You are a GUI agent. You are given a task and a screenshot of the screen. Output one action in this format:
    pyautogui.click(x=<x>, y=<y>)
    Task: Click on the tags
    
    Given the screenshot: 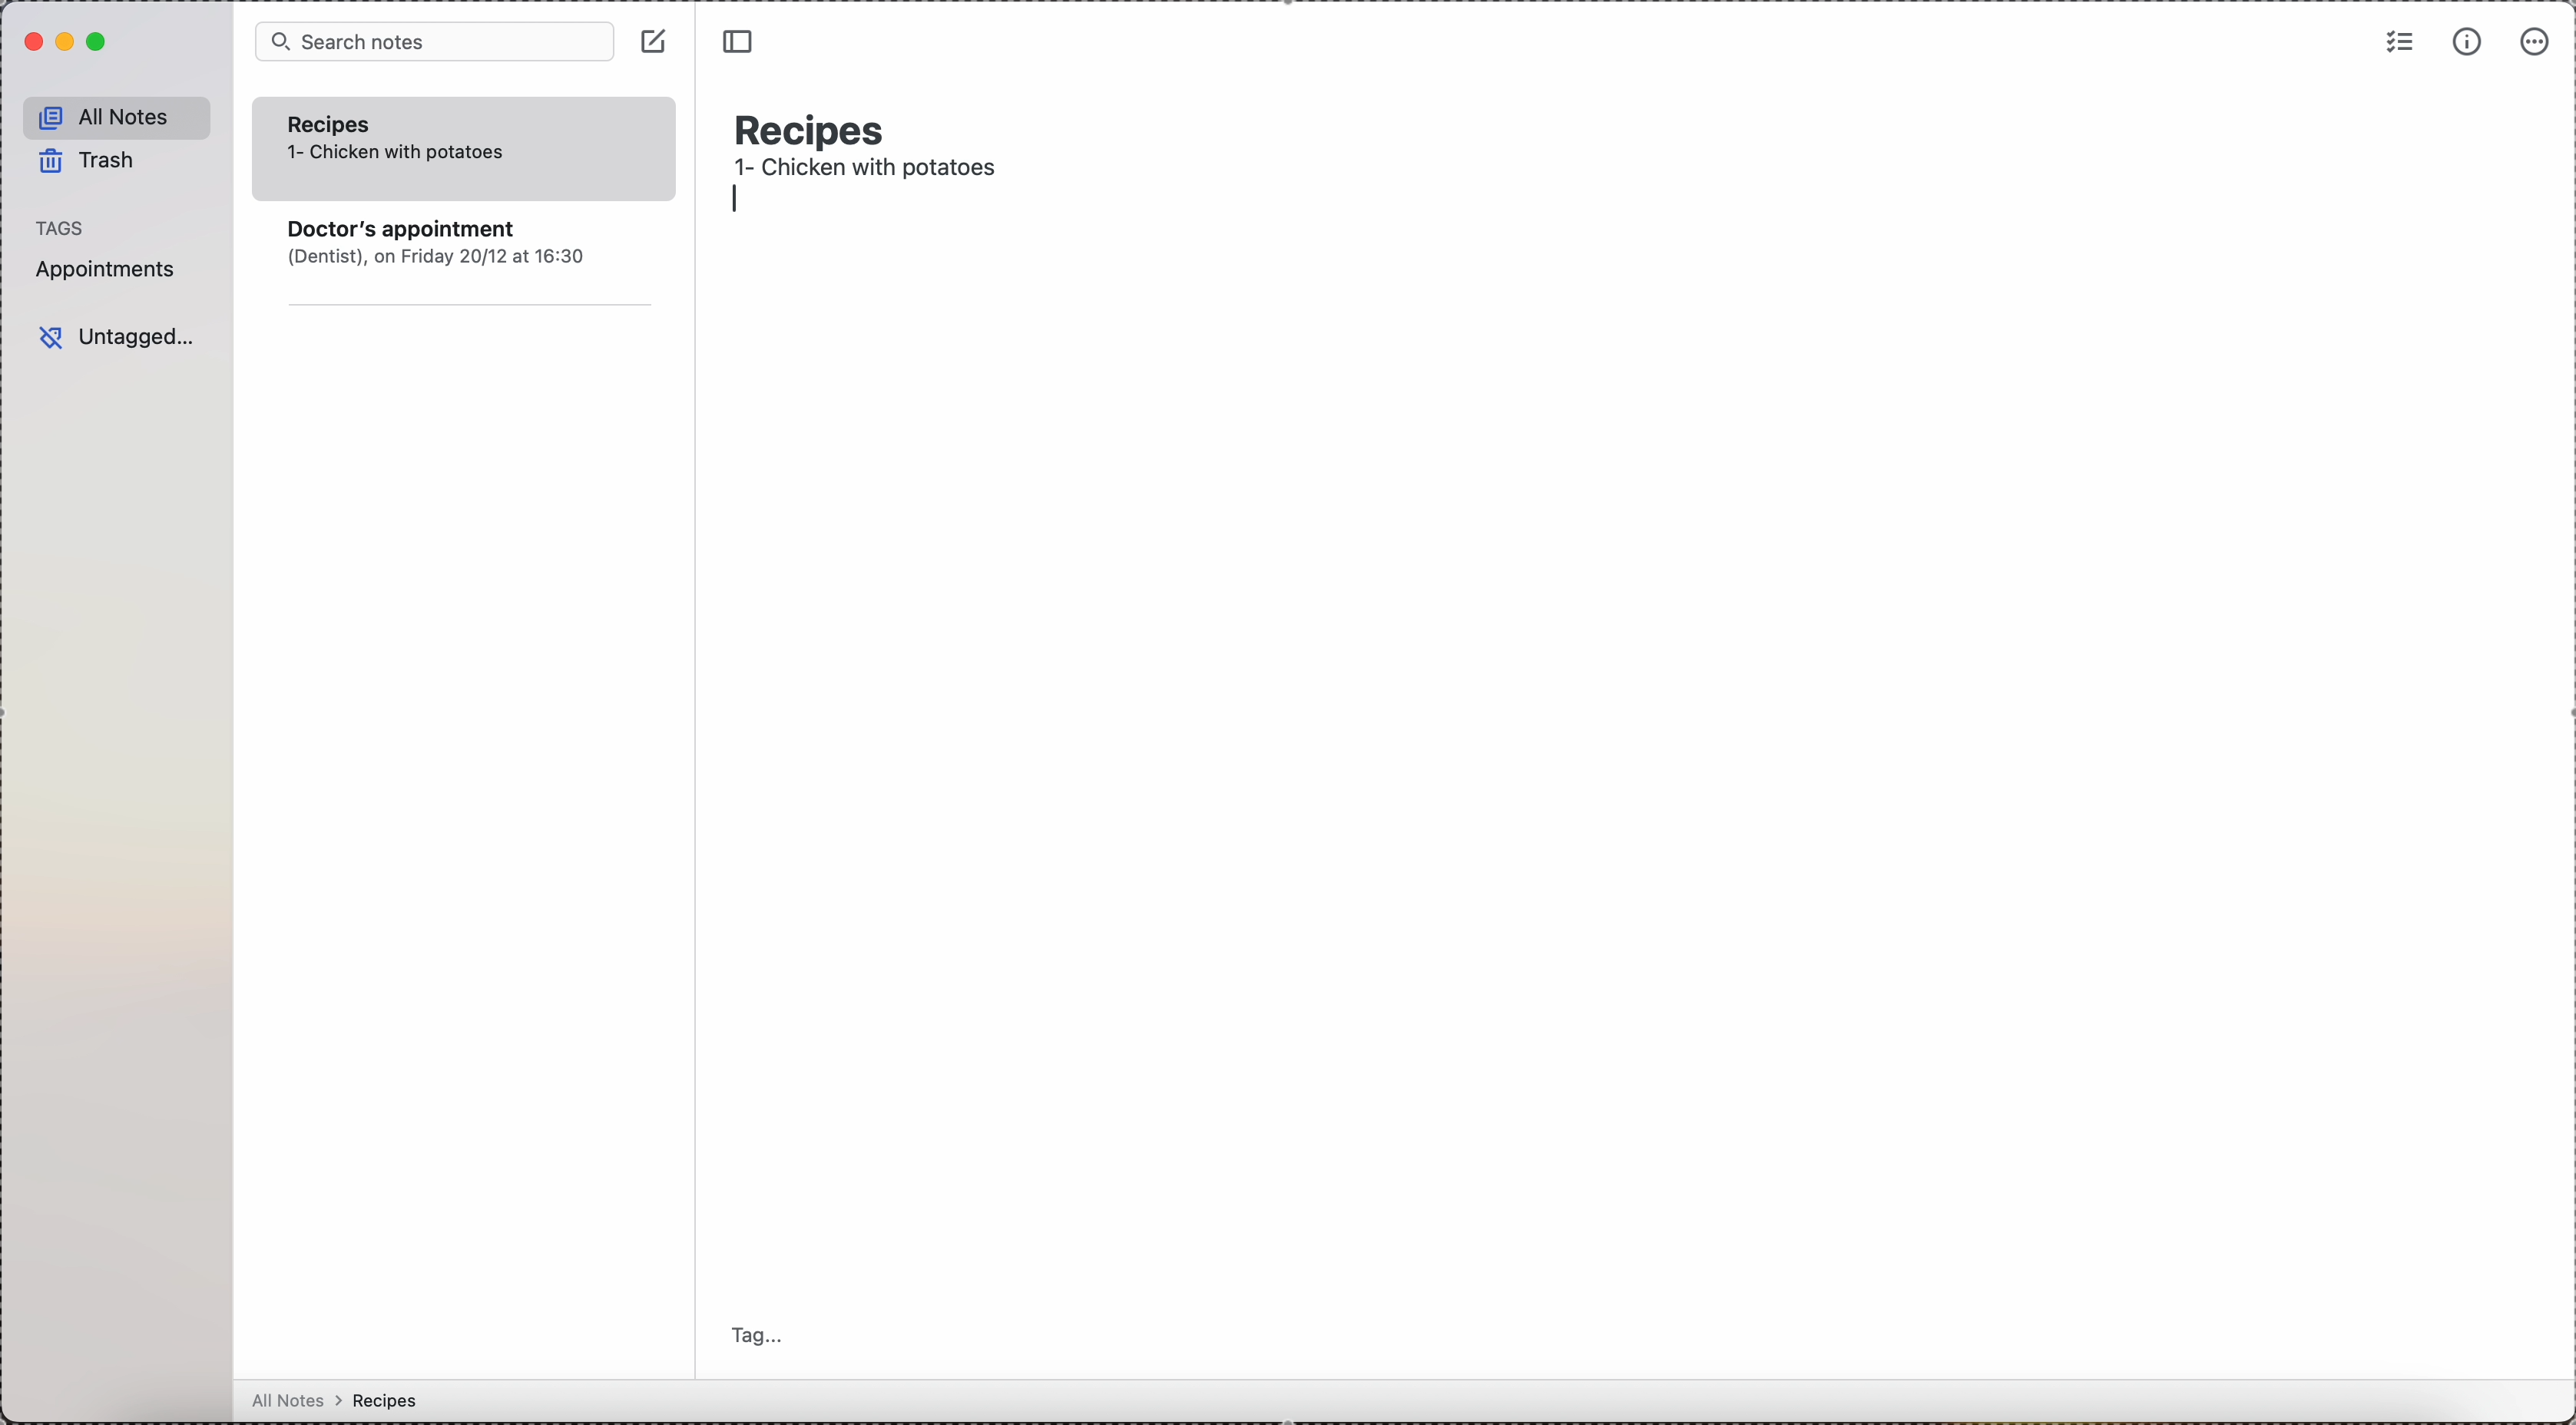 What is the action you would take?
    pyautogui.click(x=59, y=225)
    